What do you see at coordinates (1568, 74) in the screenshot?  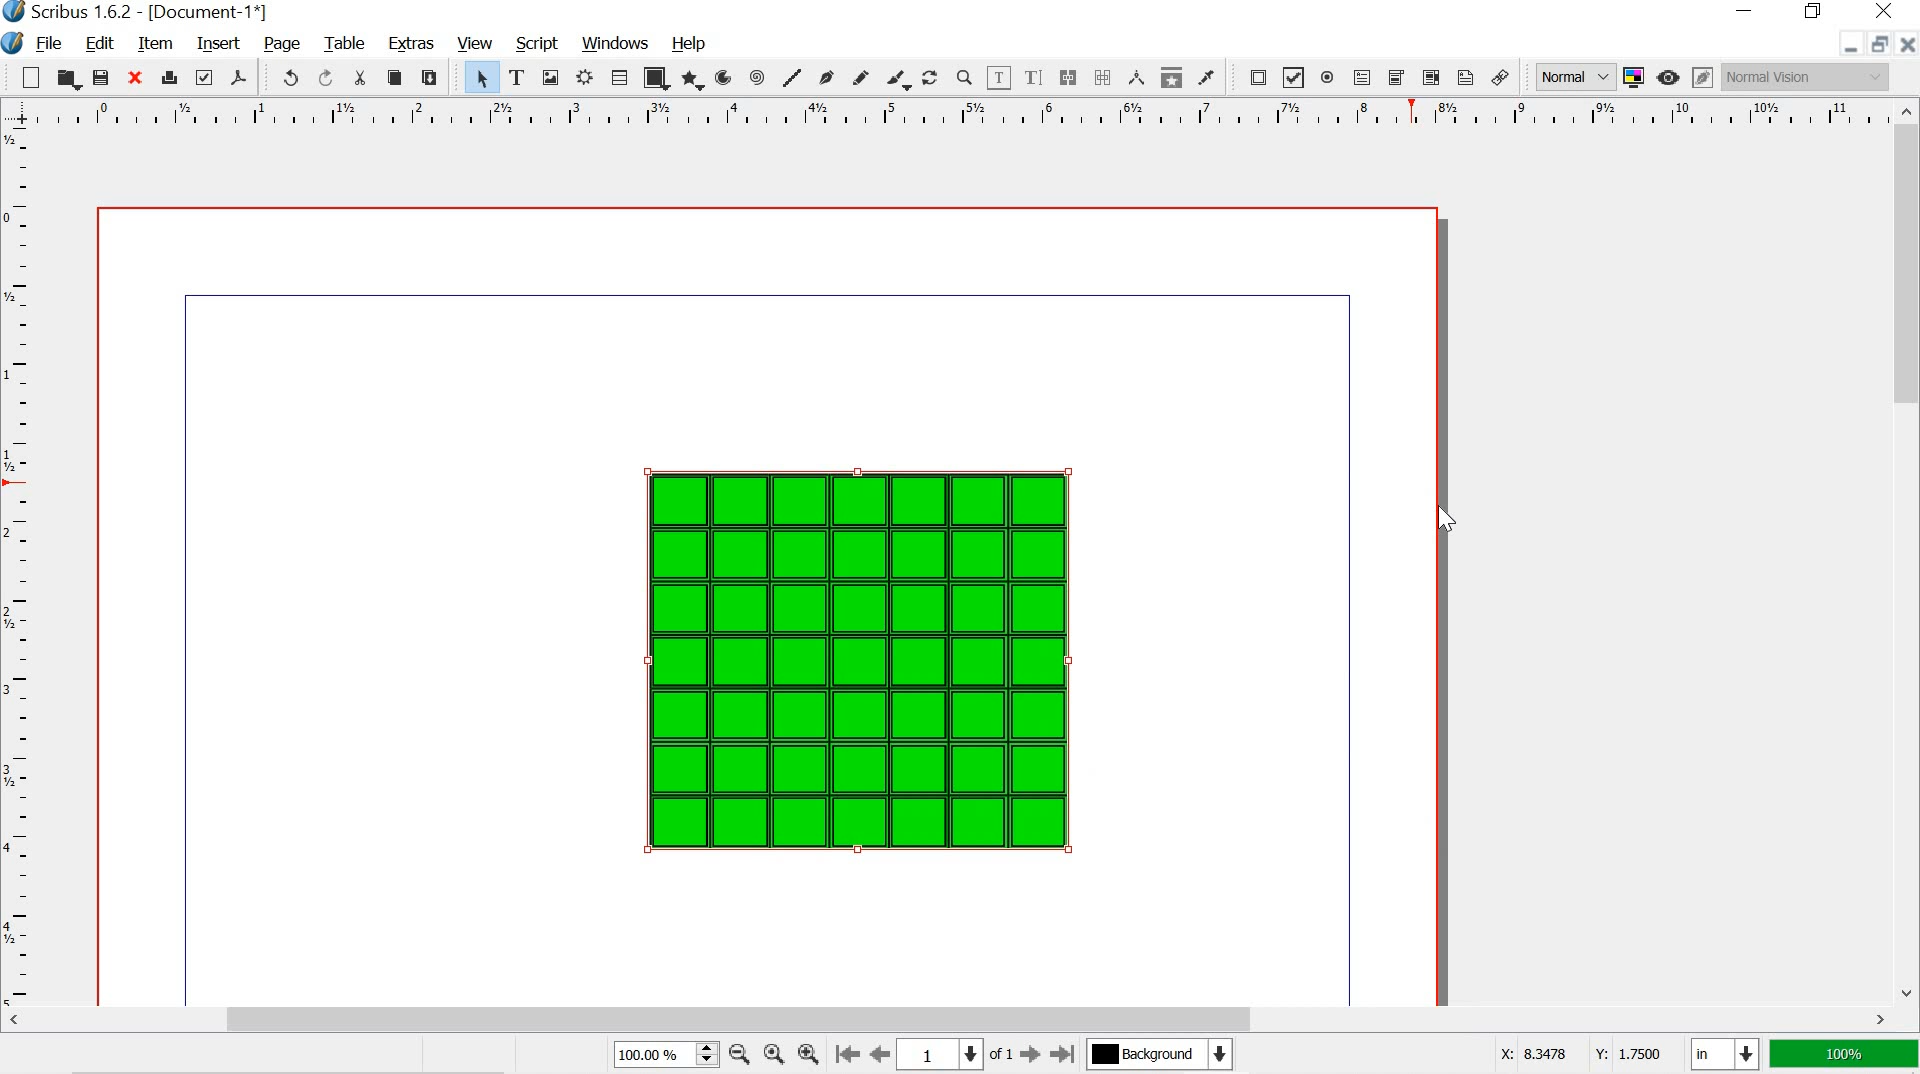 I see `normal` at bounding box center [1568, 74].